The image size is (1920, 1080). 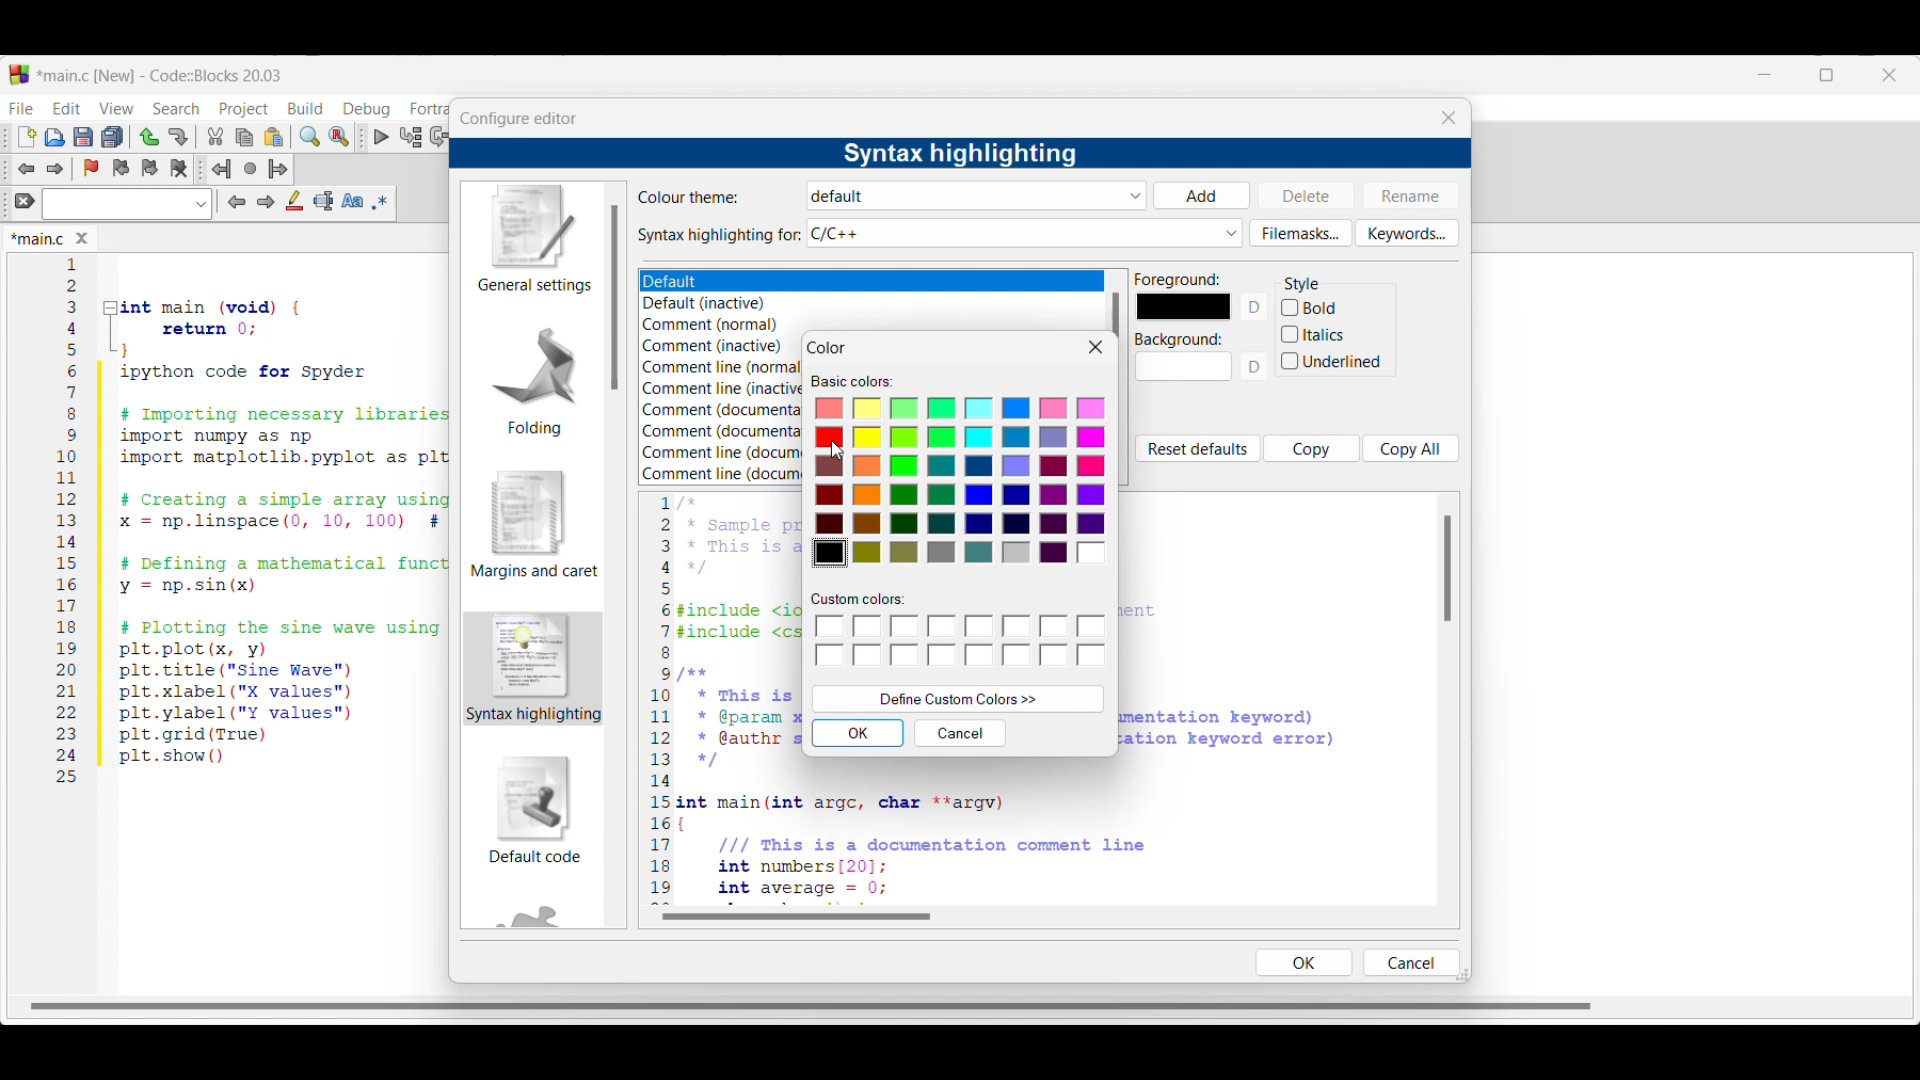 What do you see at coordinates (534, 668) in the screenshot?
I see `Current setting highlighted` at bounding box center [534, 668].